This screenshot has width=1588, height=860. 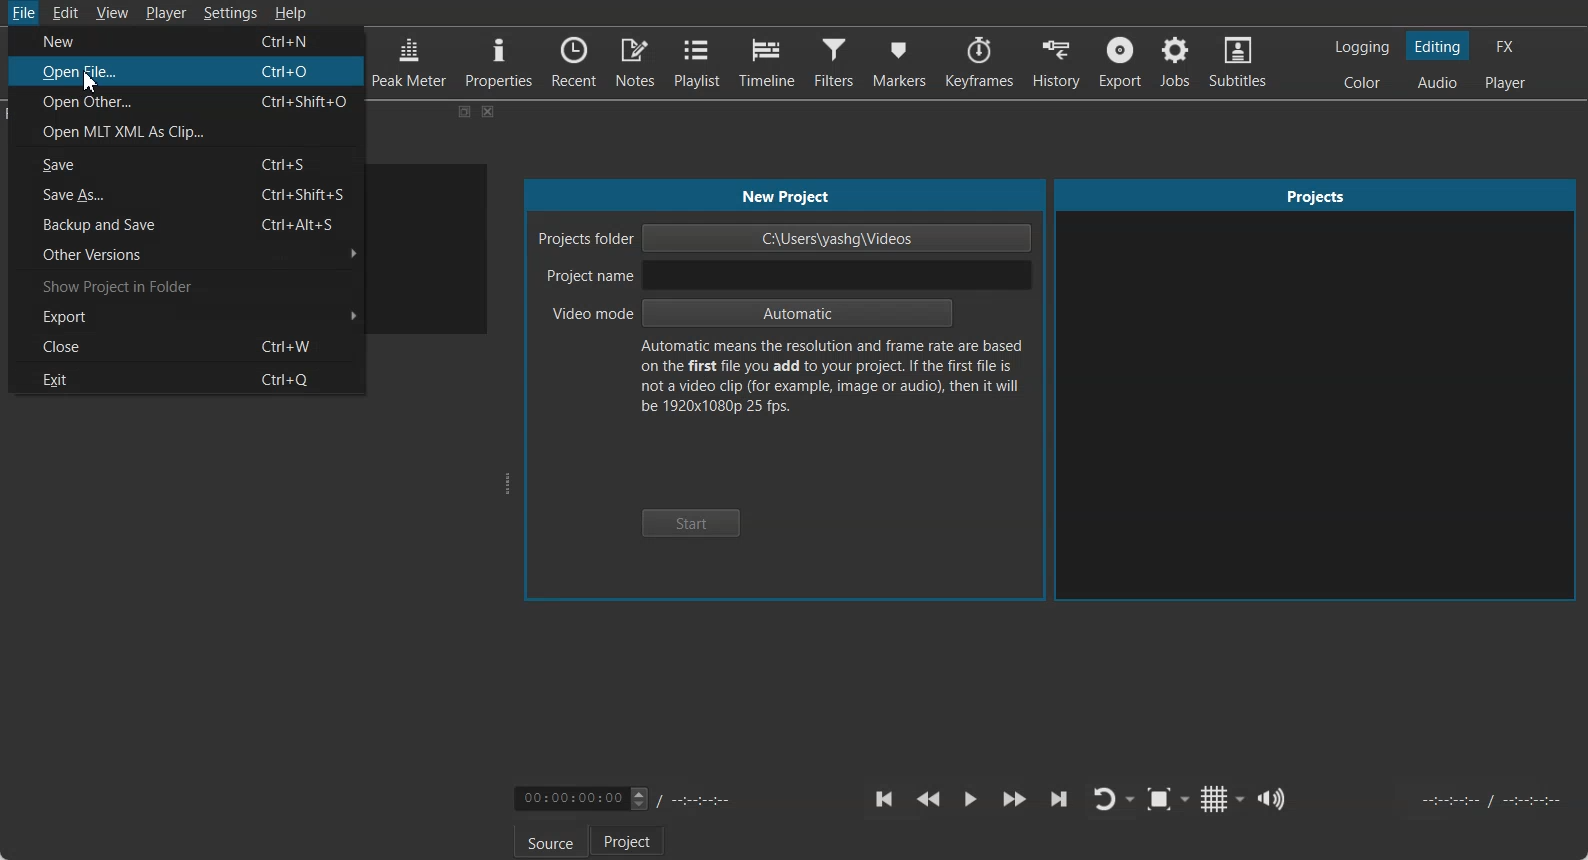 I want to click on Switching to the Color layout, so click(x=1362, y=83).